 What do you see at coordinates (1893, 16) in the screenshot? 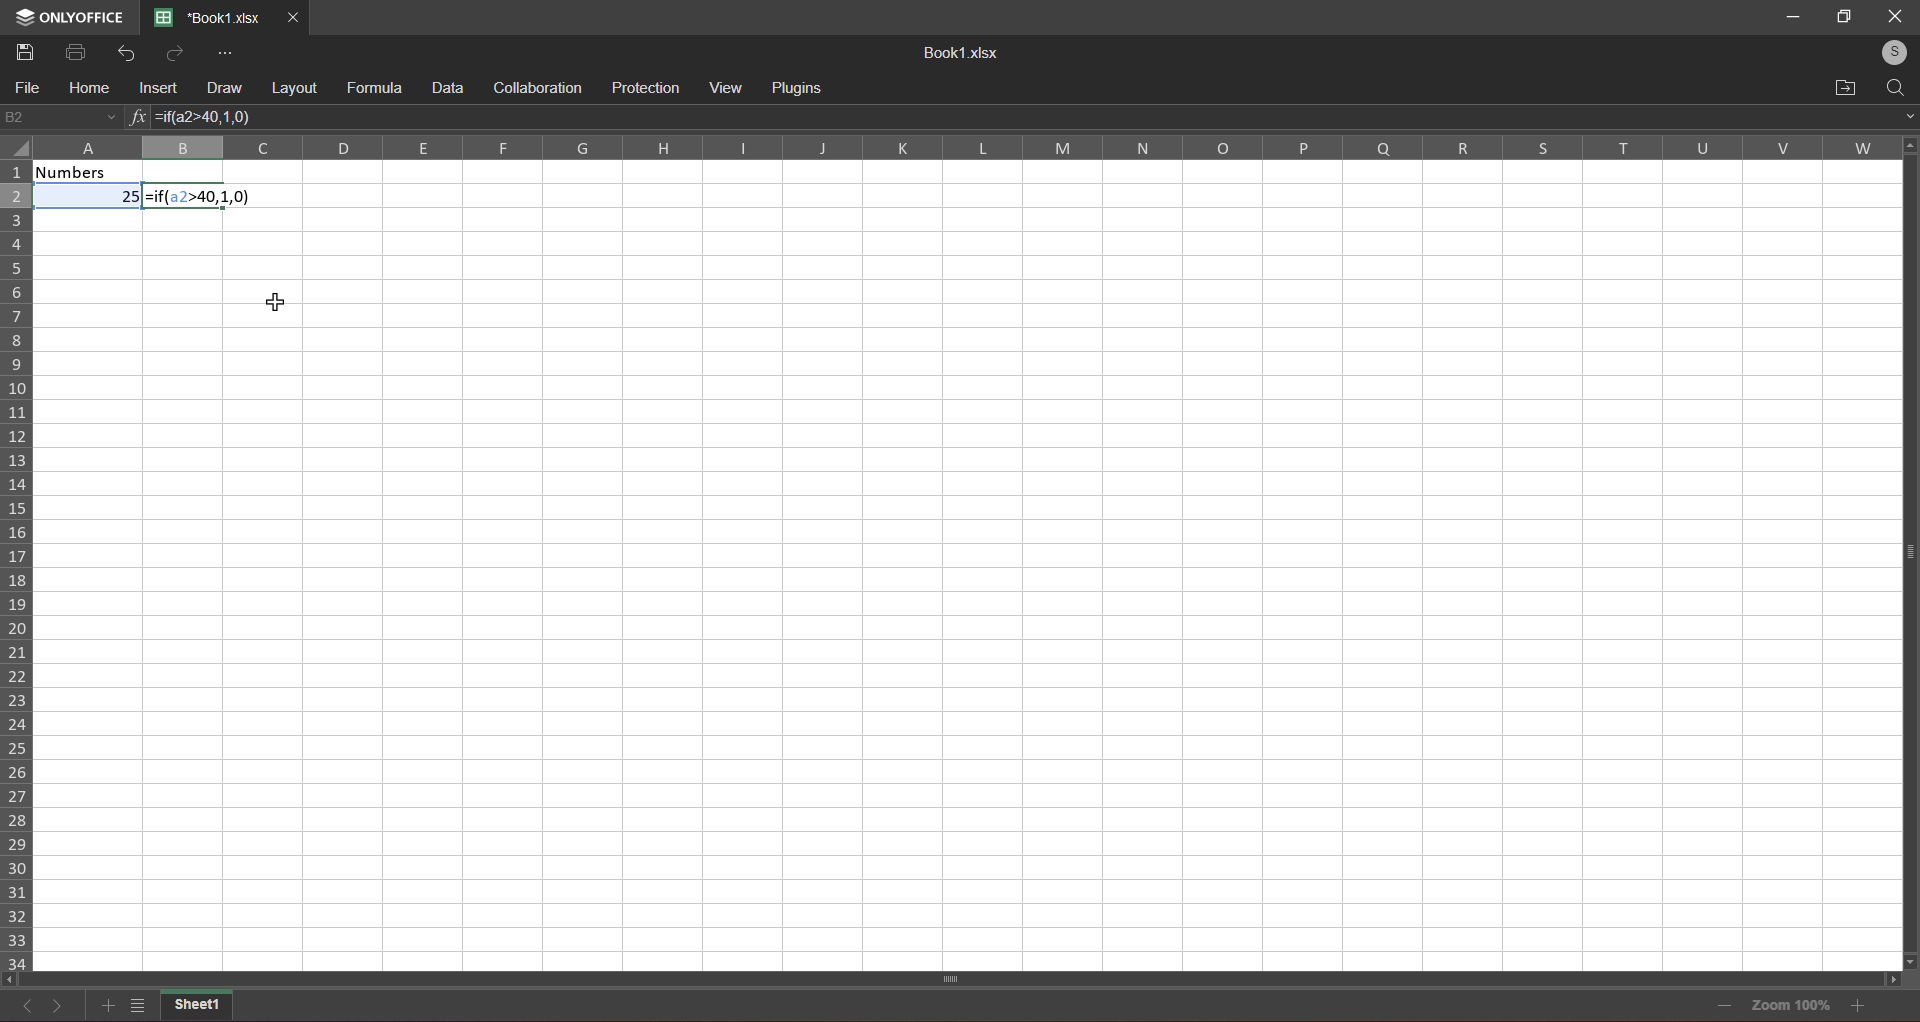
I see `close` at bounding box center [1893, 16].